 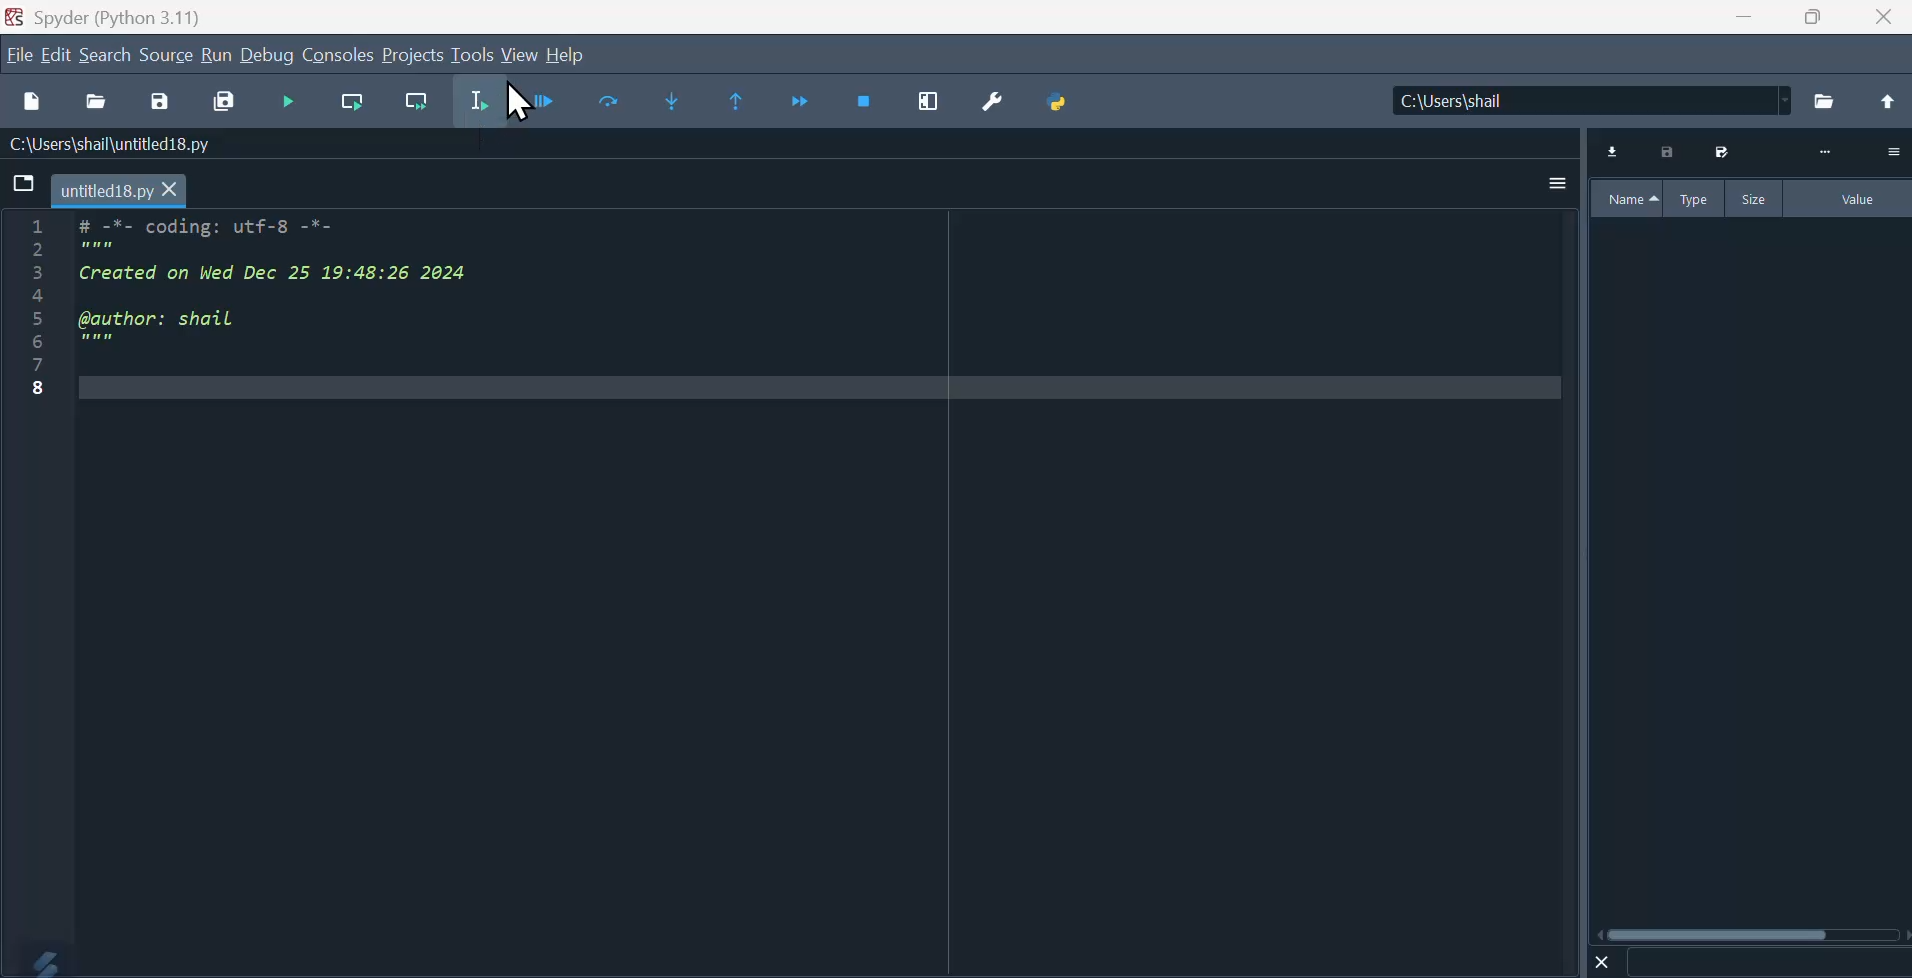 I want to click on Tools, so click(x=472, y=53).